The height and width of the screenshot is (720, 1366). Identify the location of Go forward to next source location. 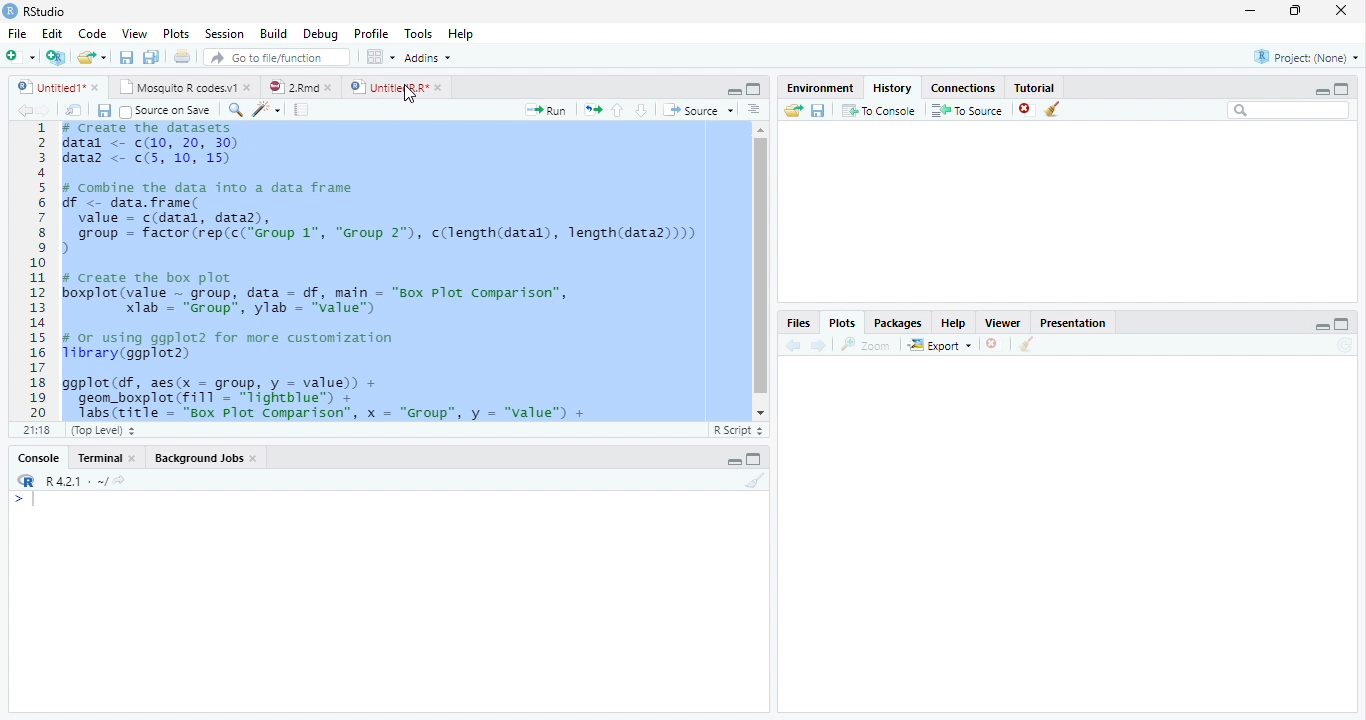
(44, 111).